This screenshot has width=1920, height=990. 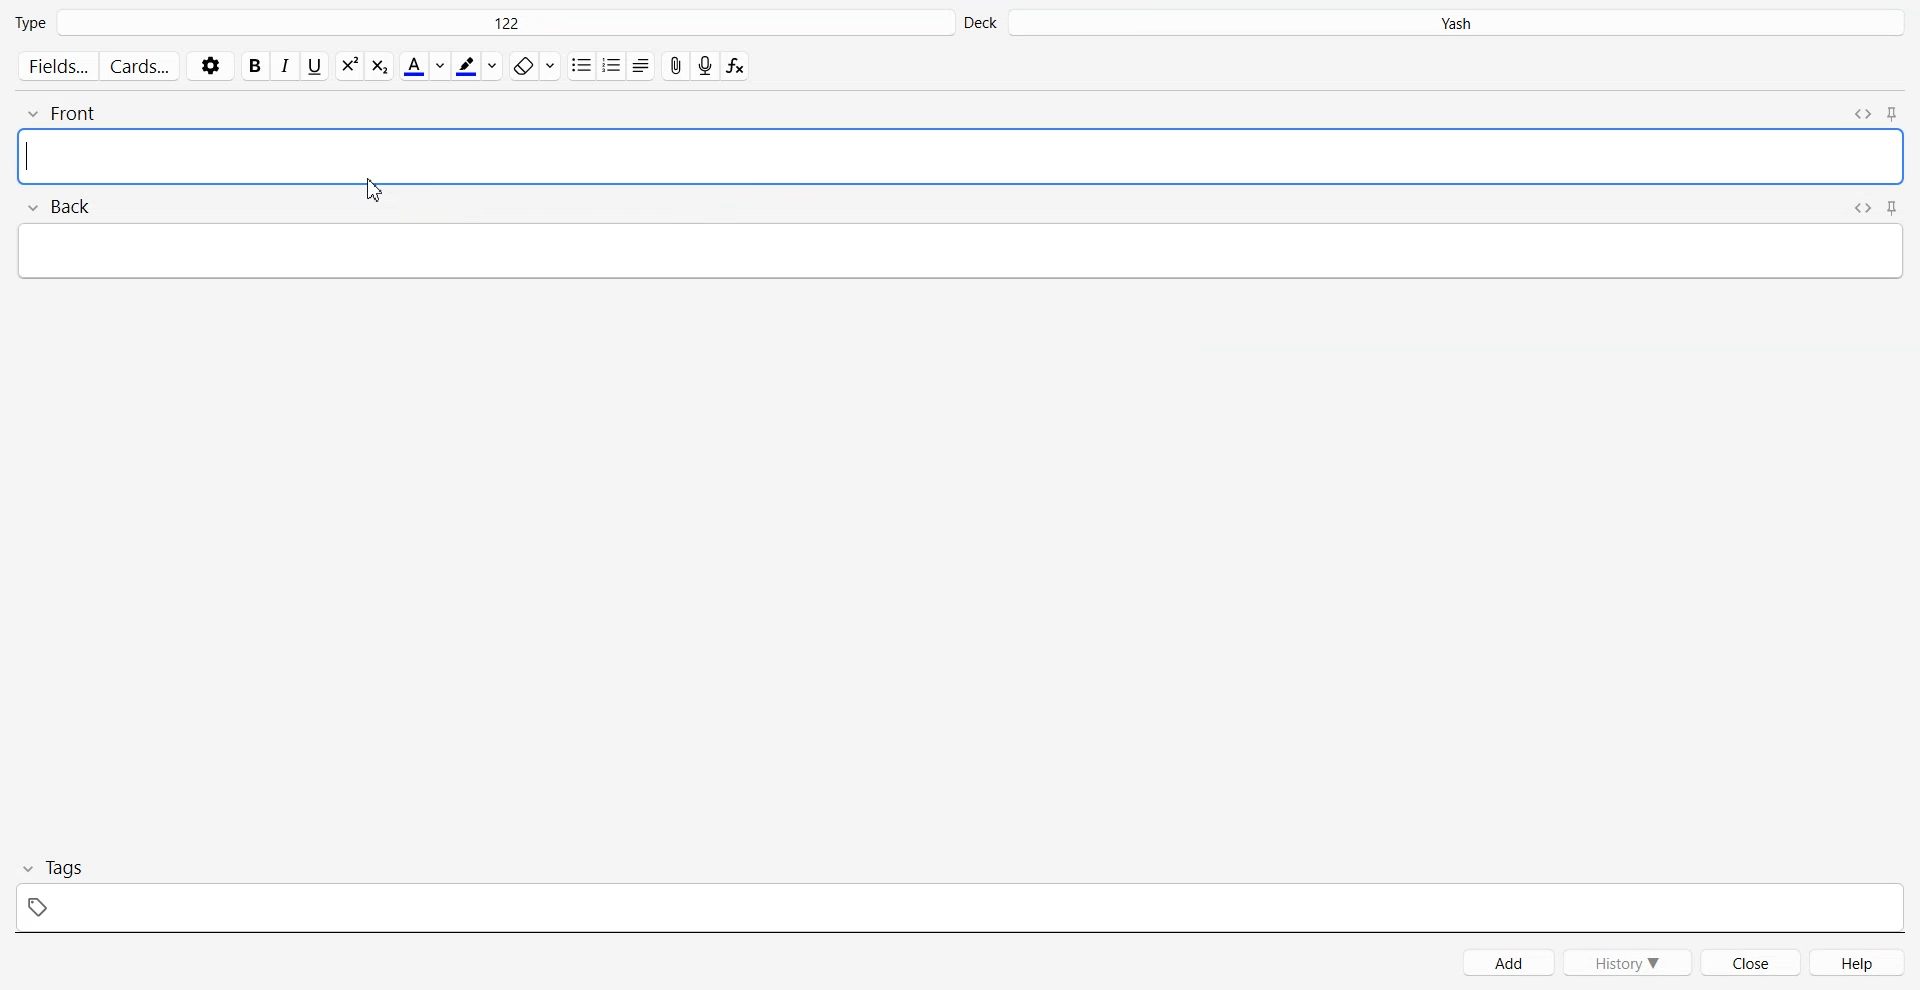 What do you see at coordinates (736, 66) in the screenshot?
I see `Equation` at bounding box center [736, 66].